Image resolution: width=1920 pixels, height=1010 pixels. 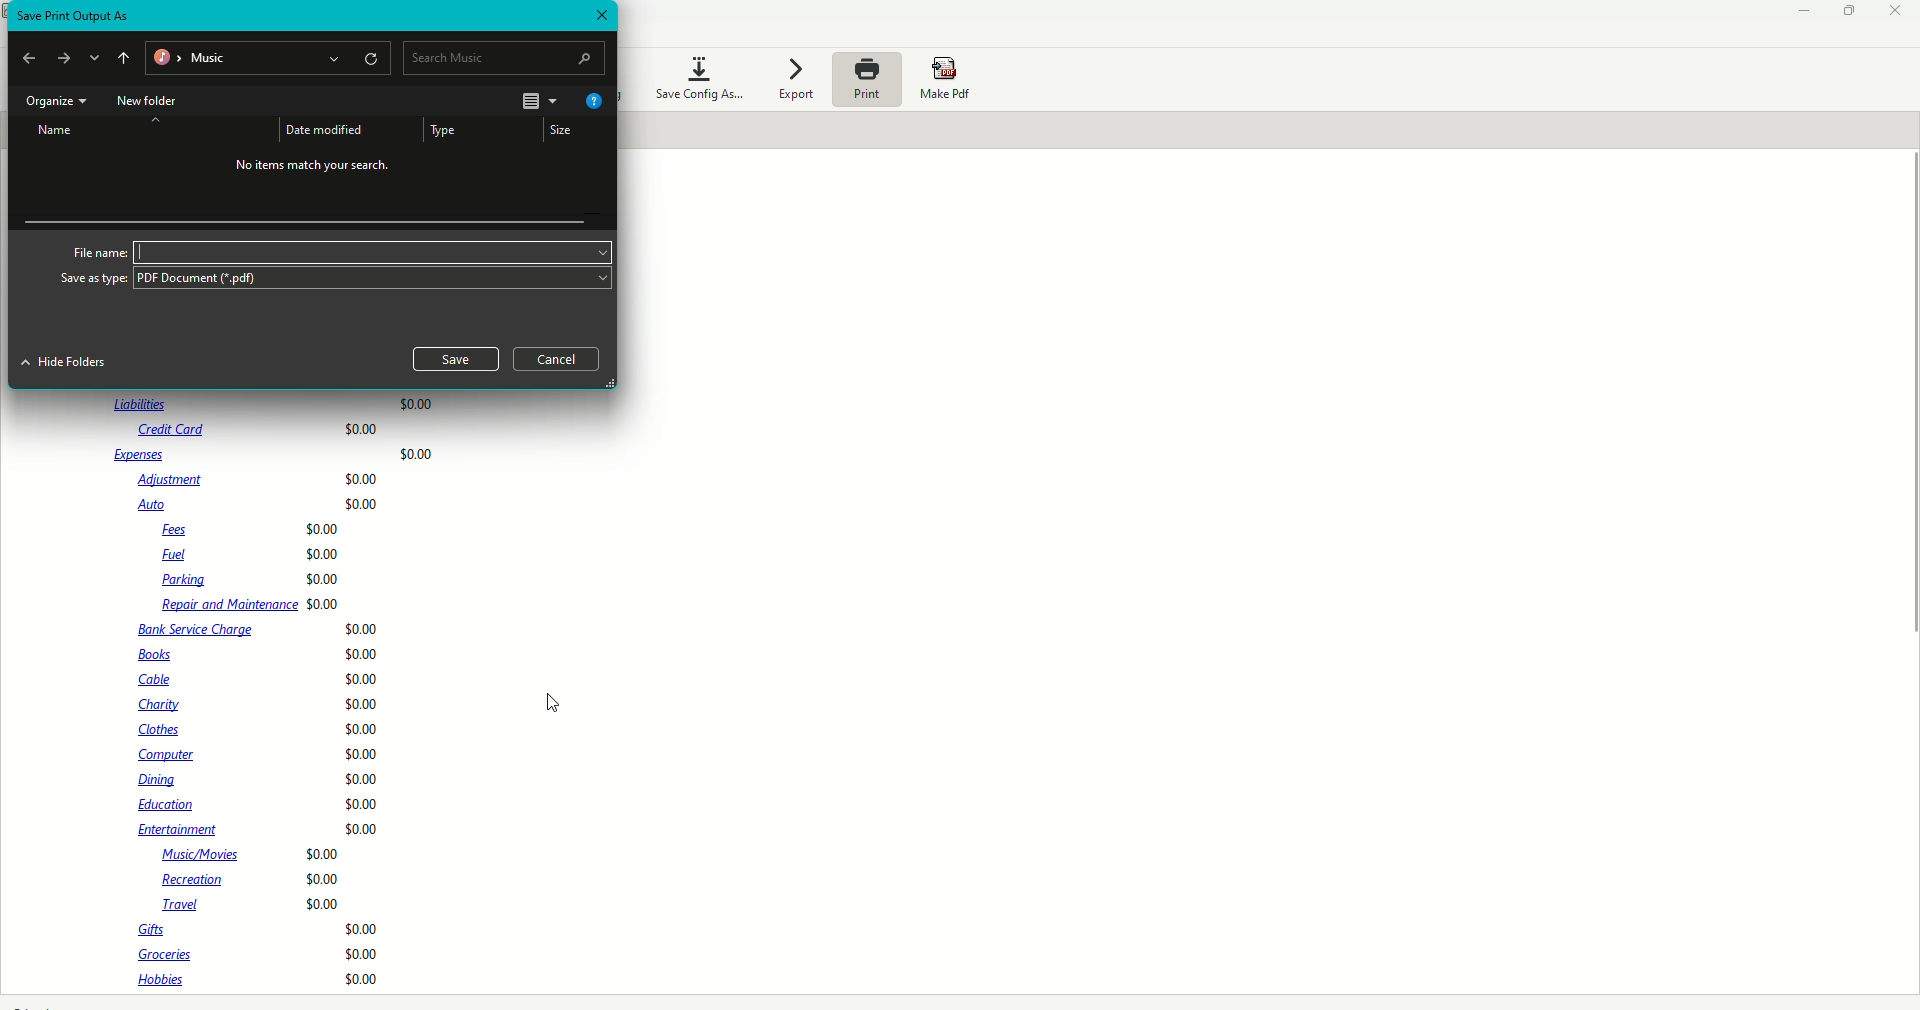 I want to click on Move up, so click(x=155, y=119).